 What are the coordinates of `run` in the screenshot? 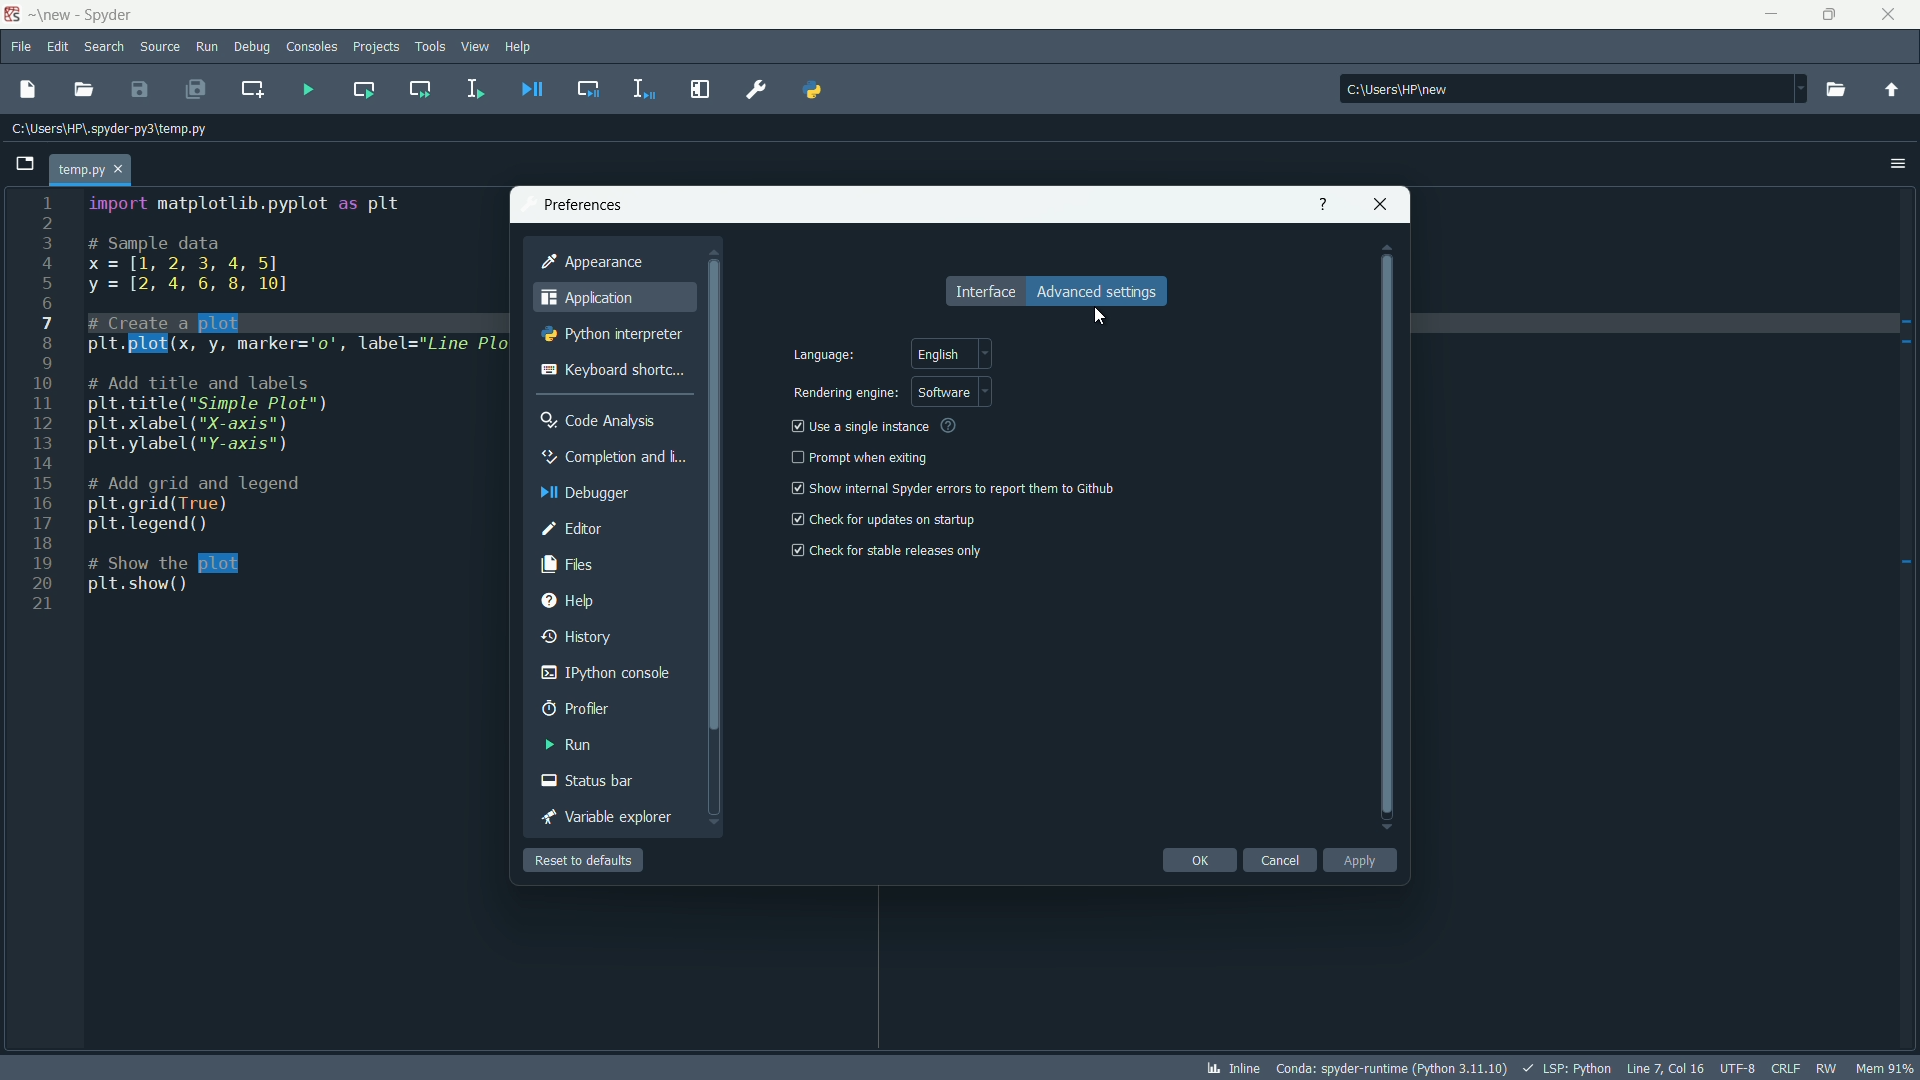 It's located at (568, 745).